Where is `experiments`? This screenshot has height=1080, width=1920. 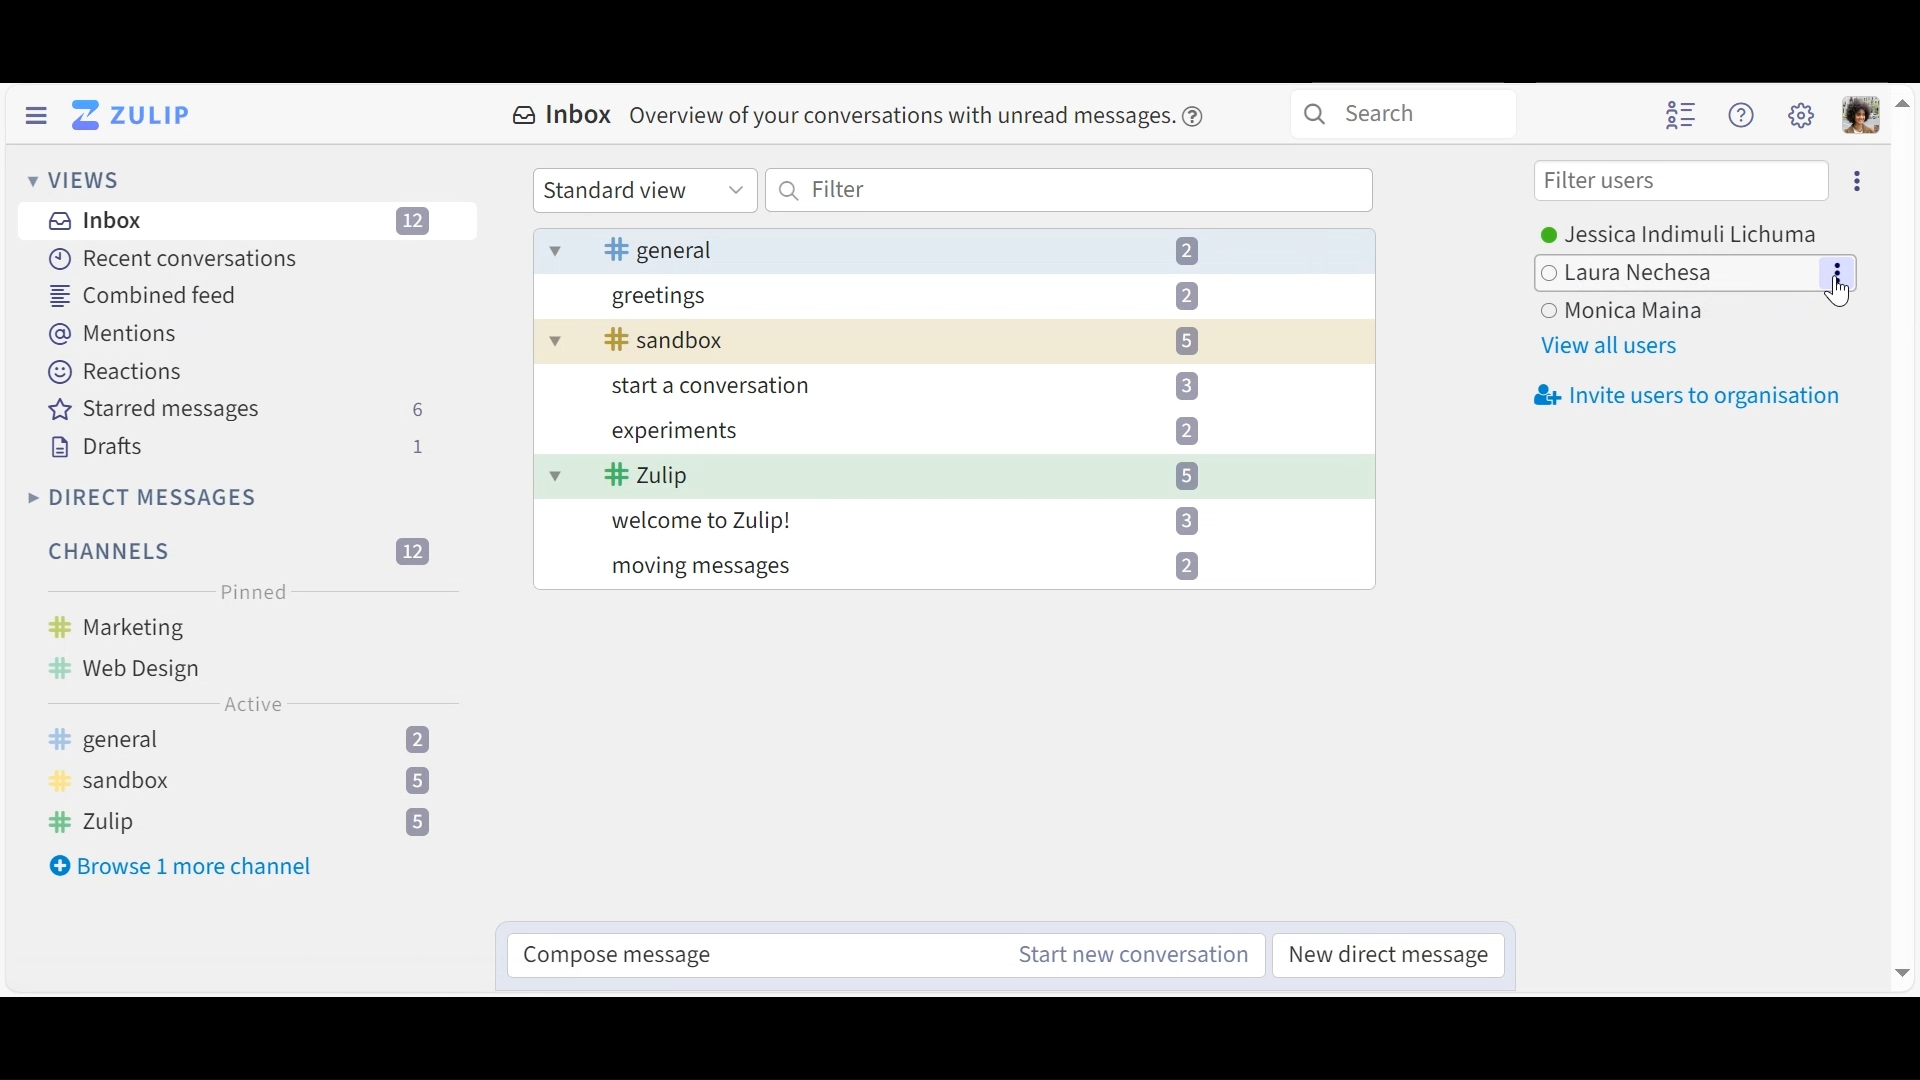 experiments is located at coordinates (899, 435).